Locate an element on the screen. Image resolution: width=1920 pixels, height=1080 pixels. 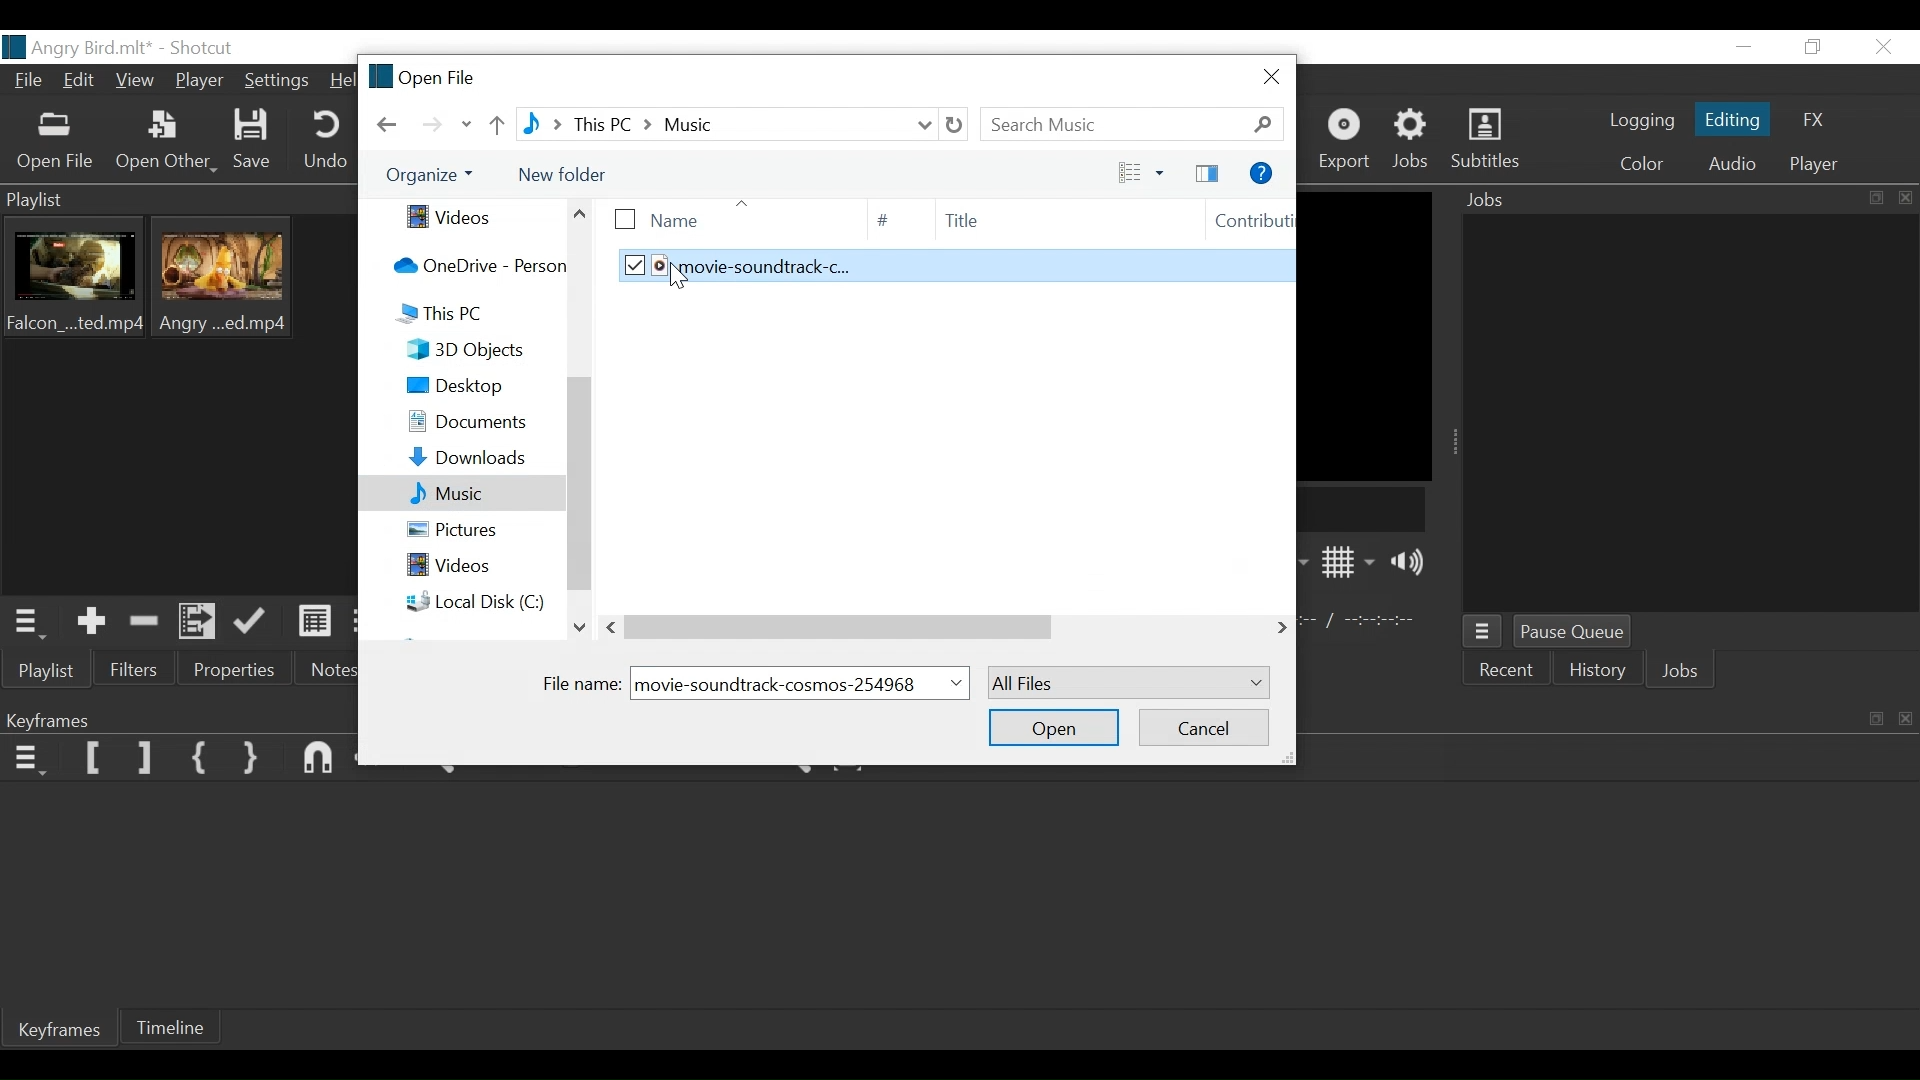
Show Volume control is located at coordinates (1413, 564).